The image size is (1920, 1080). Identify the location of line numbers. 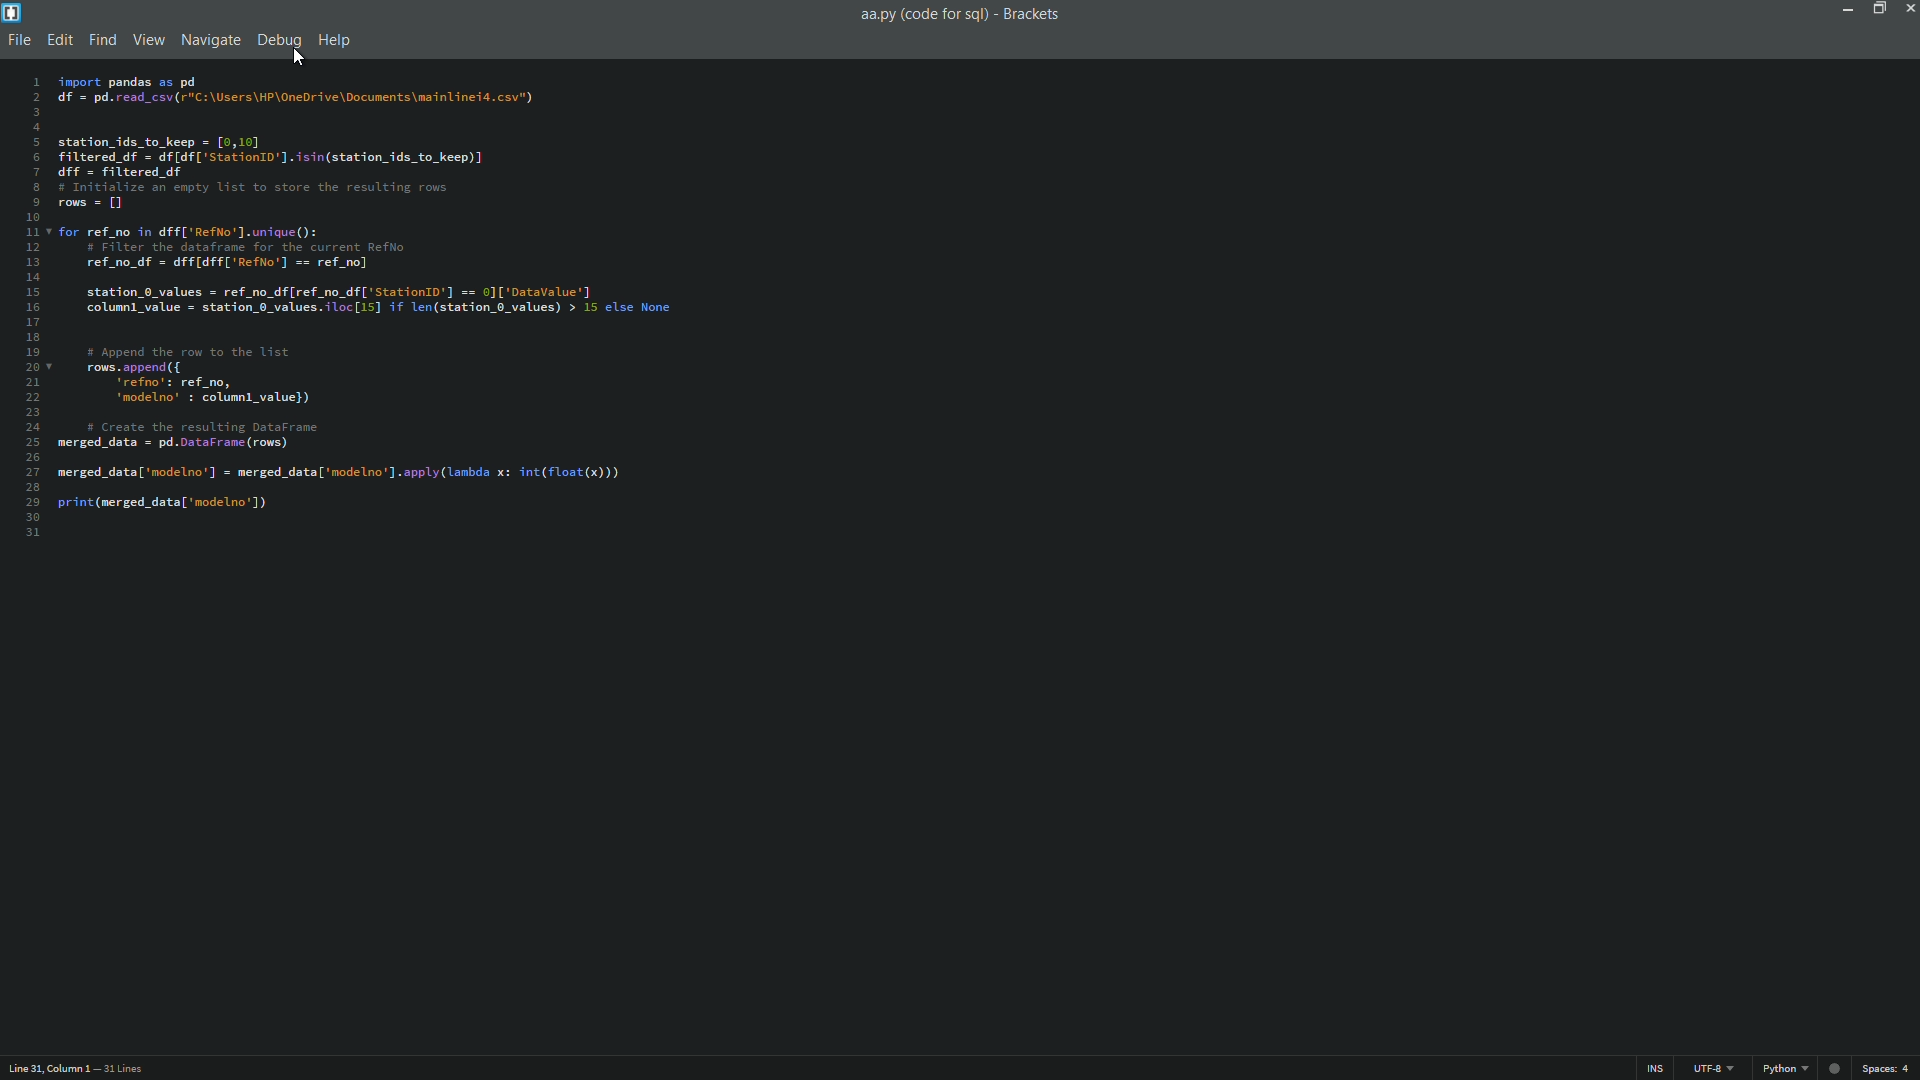
(32, 307).